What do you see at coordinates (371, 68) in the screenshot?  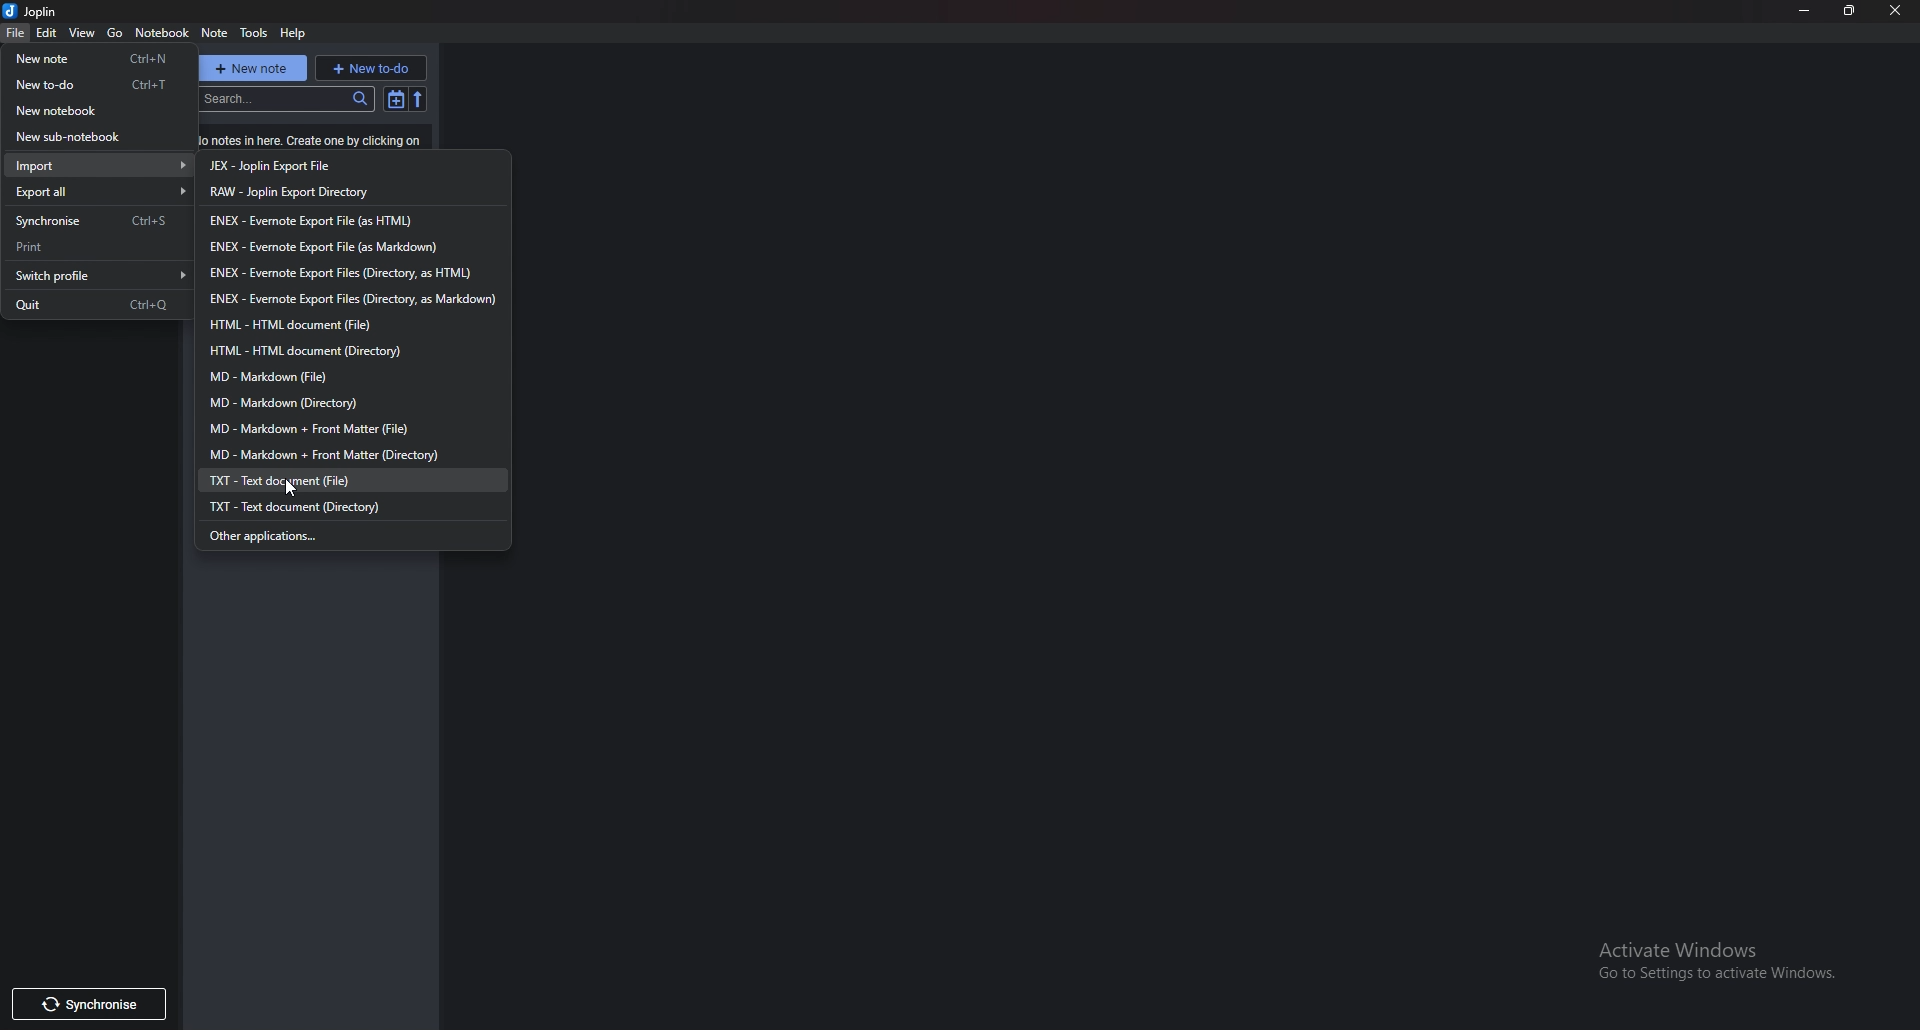 I see `new to do` at bounding box center [371, 68].